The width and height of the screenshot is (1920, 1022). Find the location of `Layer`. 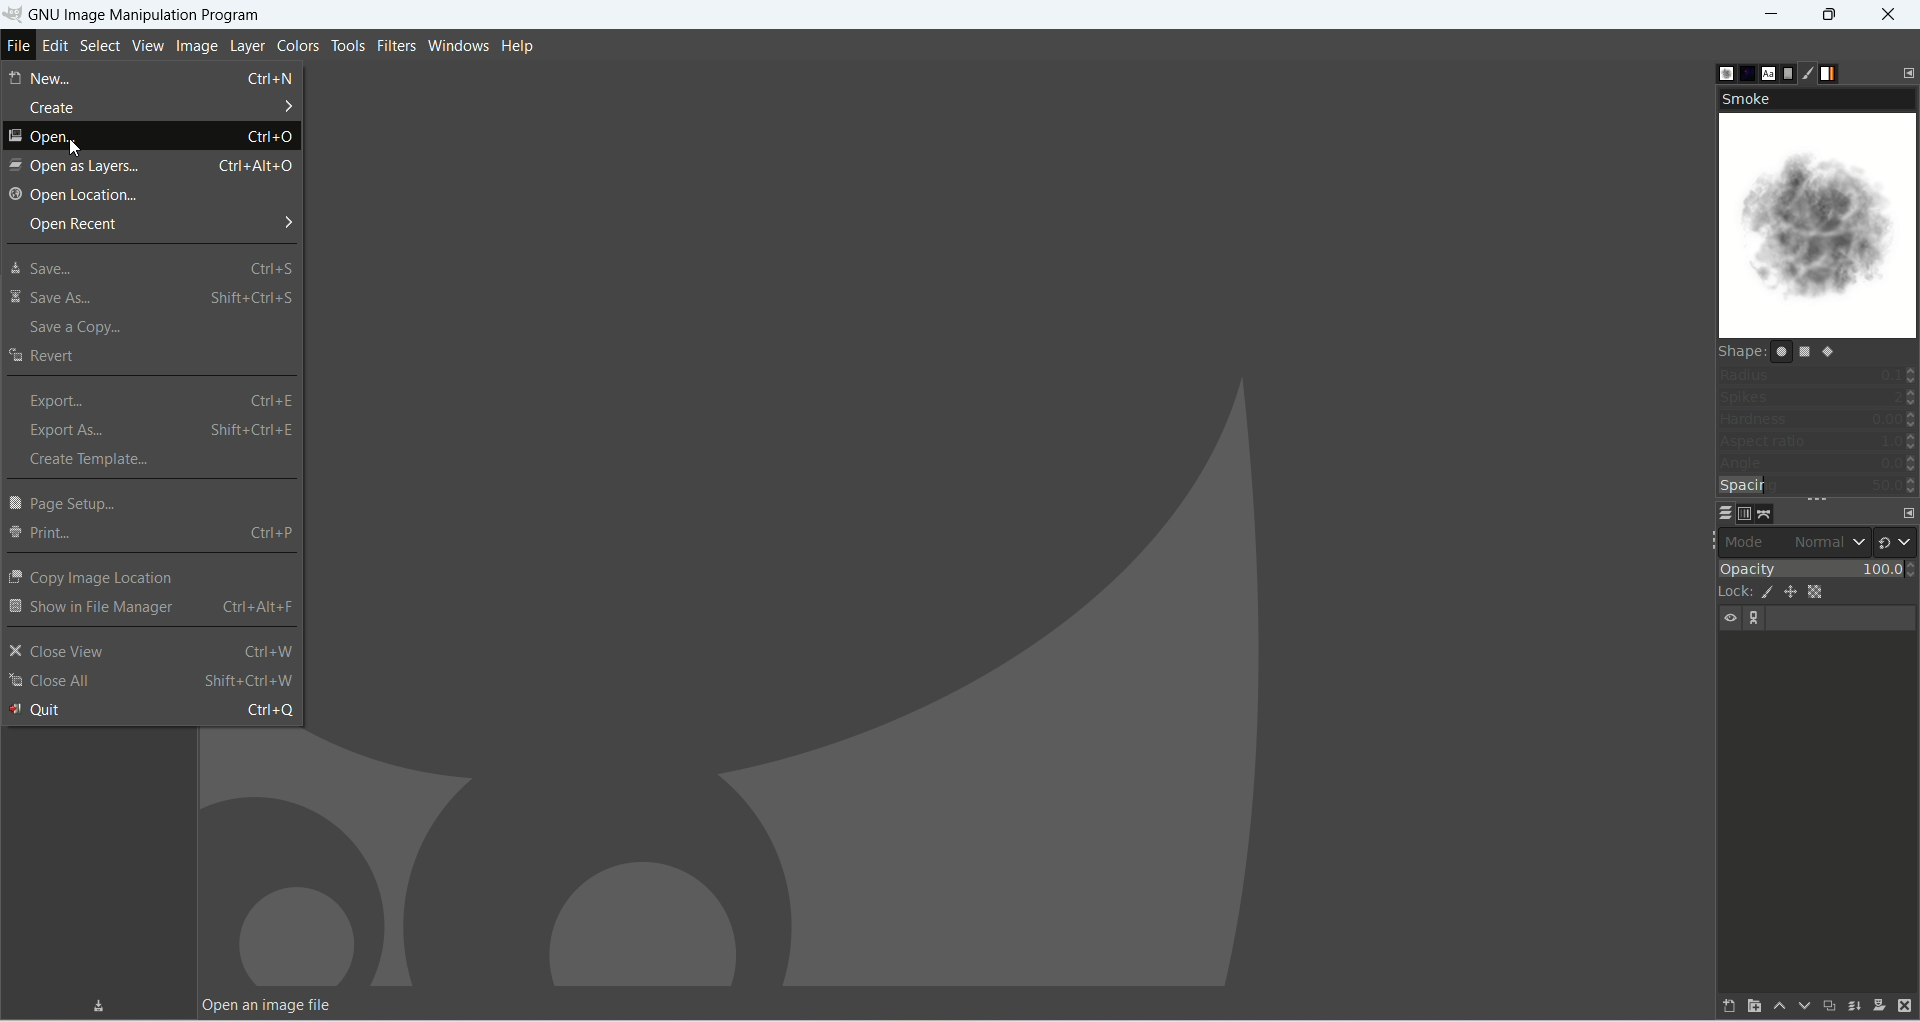

Layer is located at coordinates (244, 45).